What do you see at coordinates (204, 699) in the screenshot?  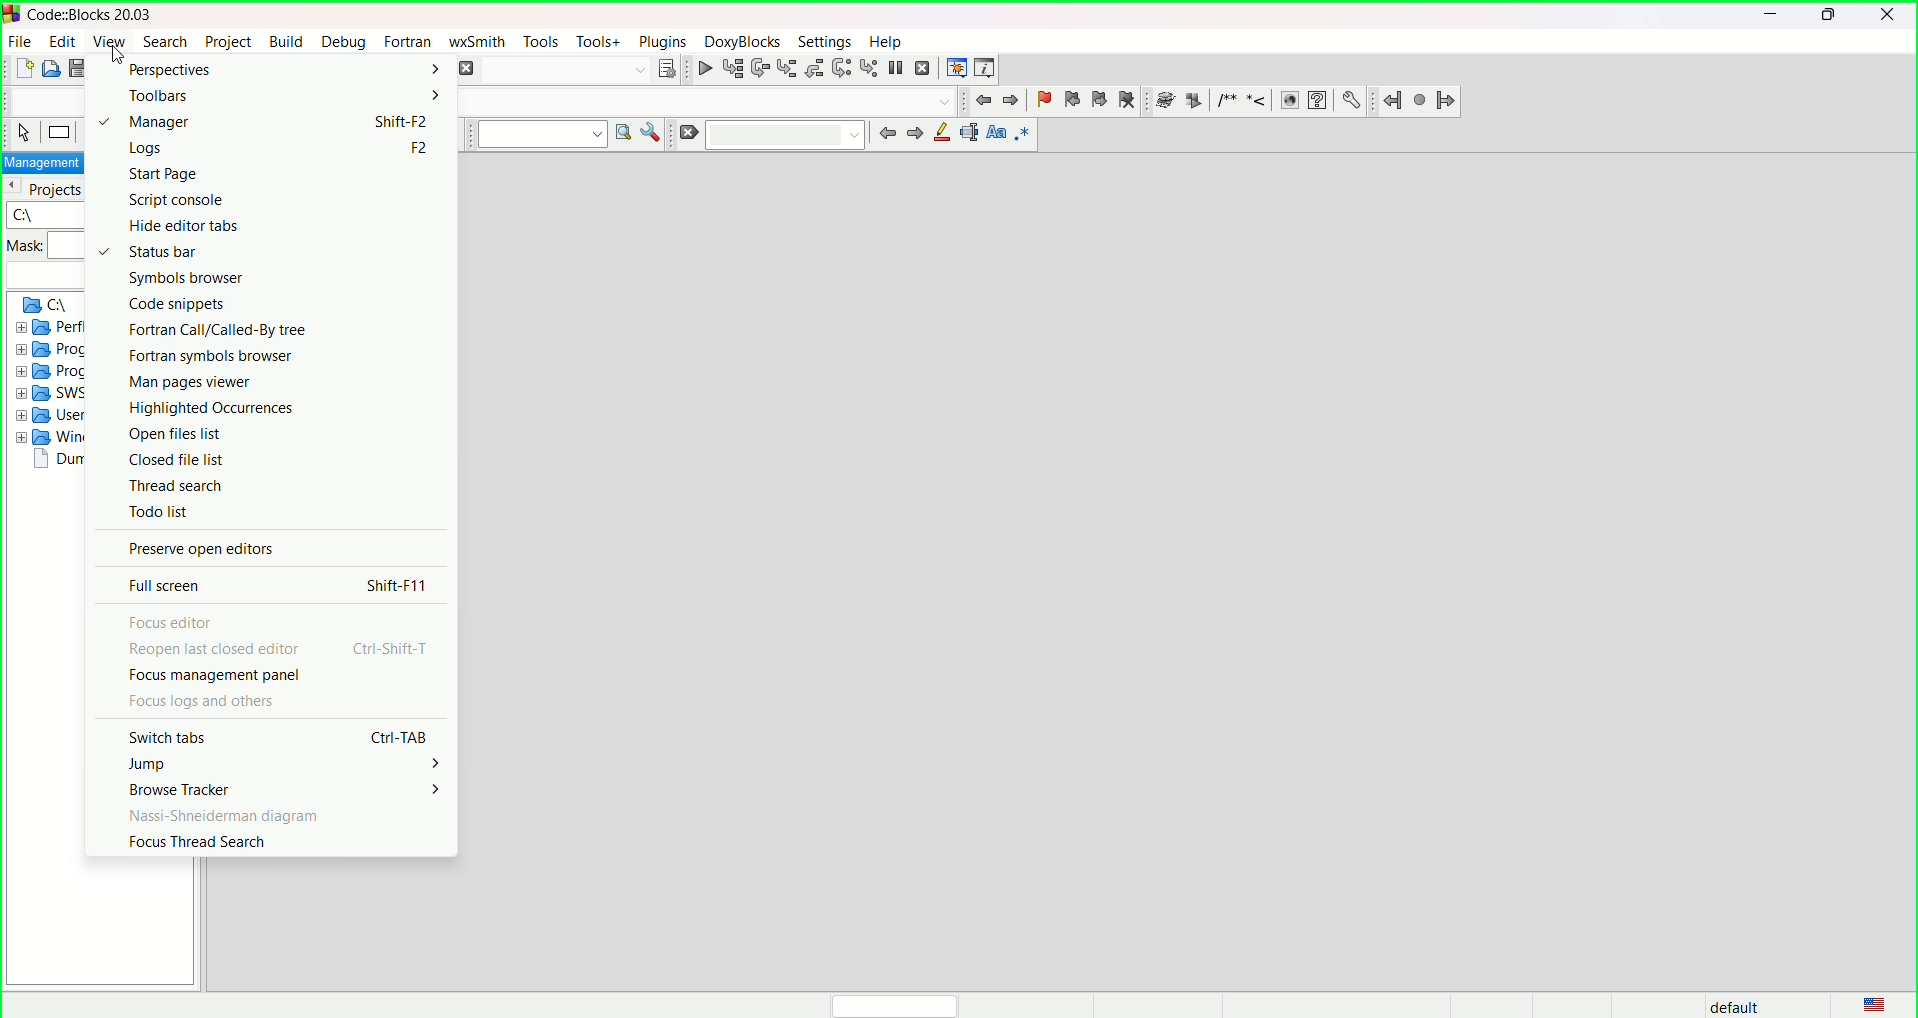 I see `focus logs and others` at bounding box center [204, 699].